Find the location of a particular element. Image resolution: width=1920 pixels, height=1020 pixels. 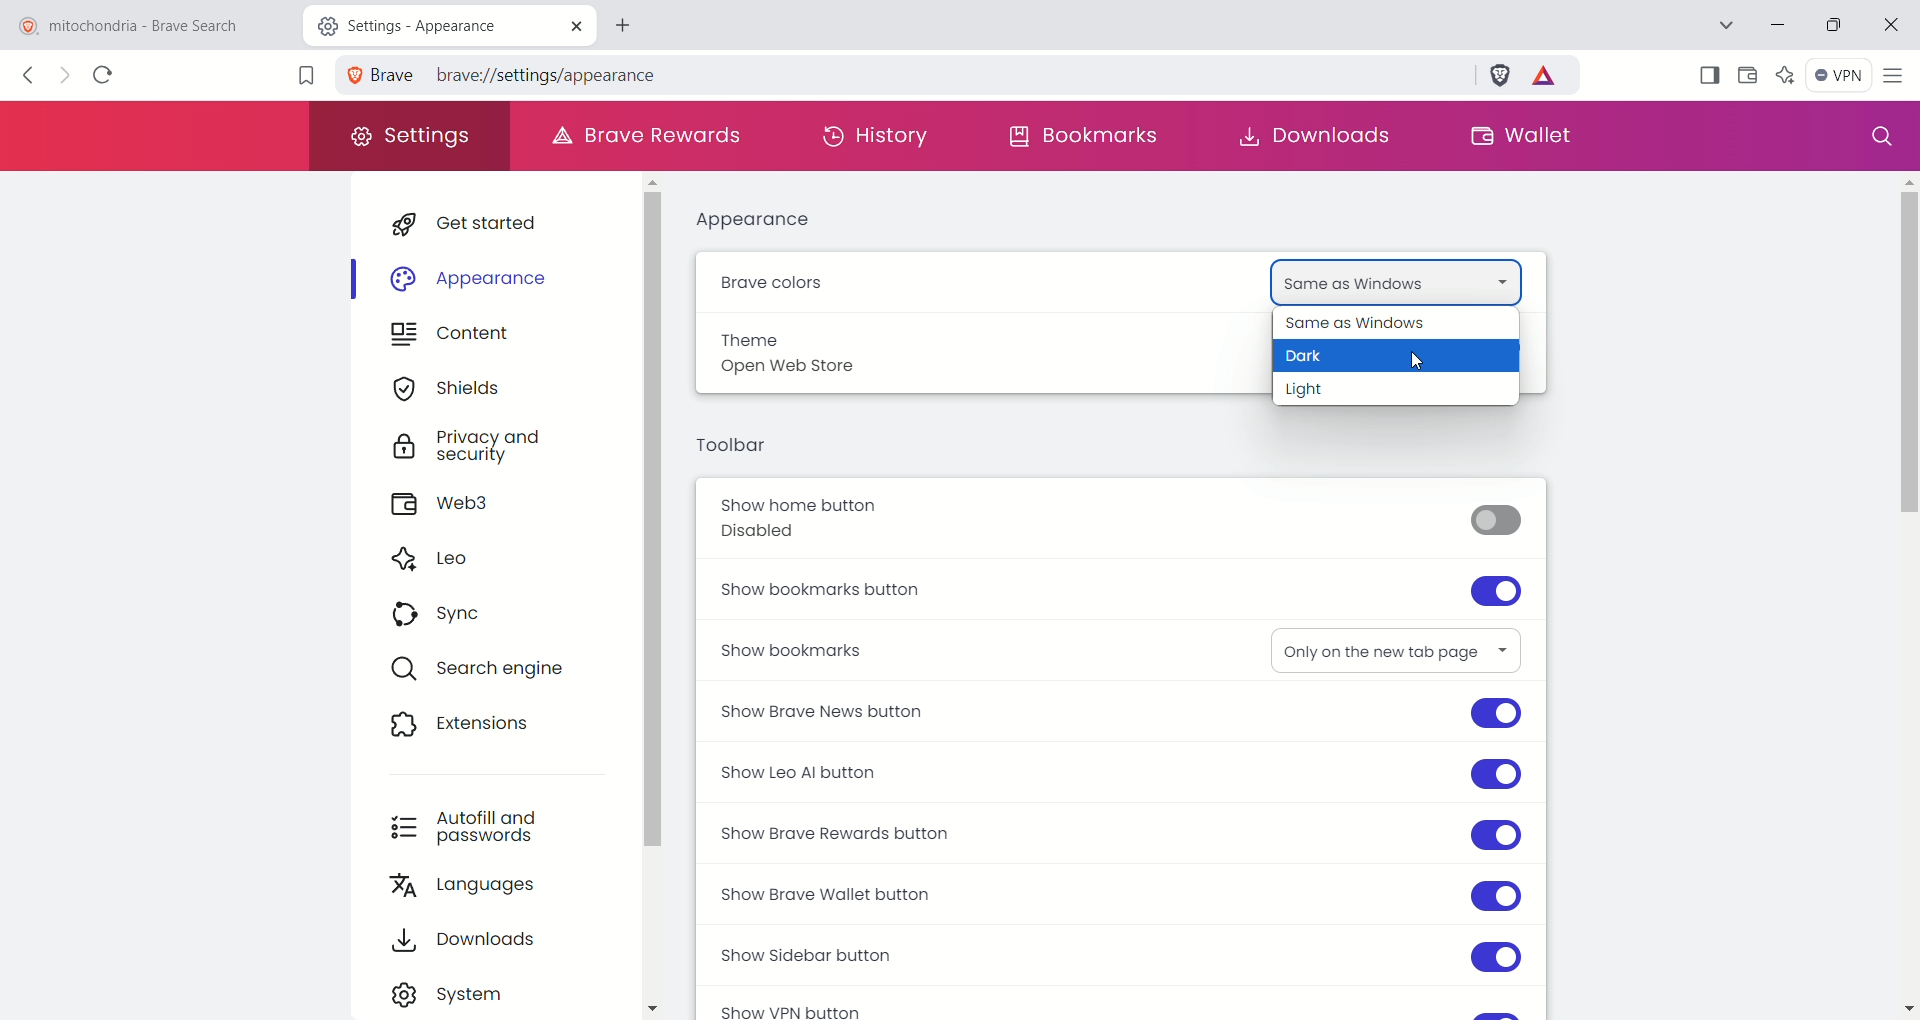

Same as Windows is located at coordinates (1375, 278).